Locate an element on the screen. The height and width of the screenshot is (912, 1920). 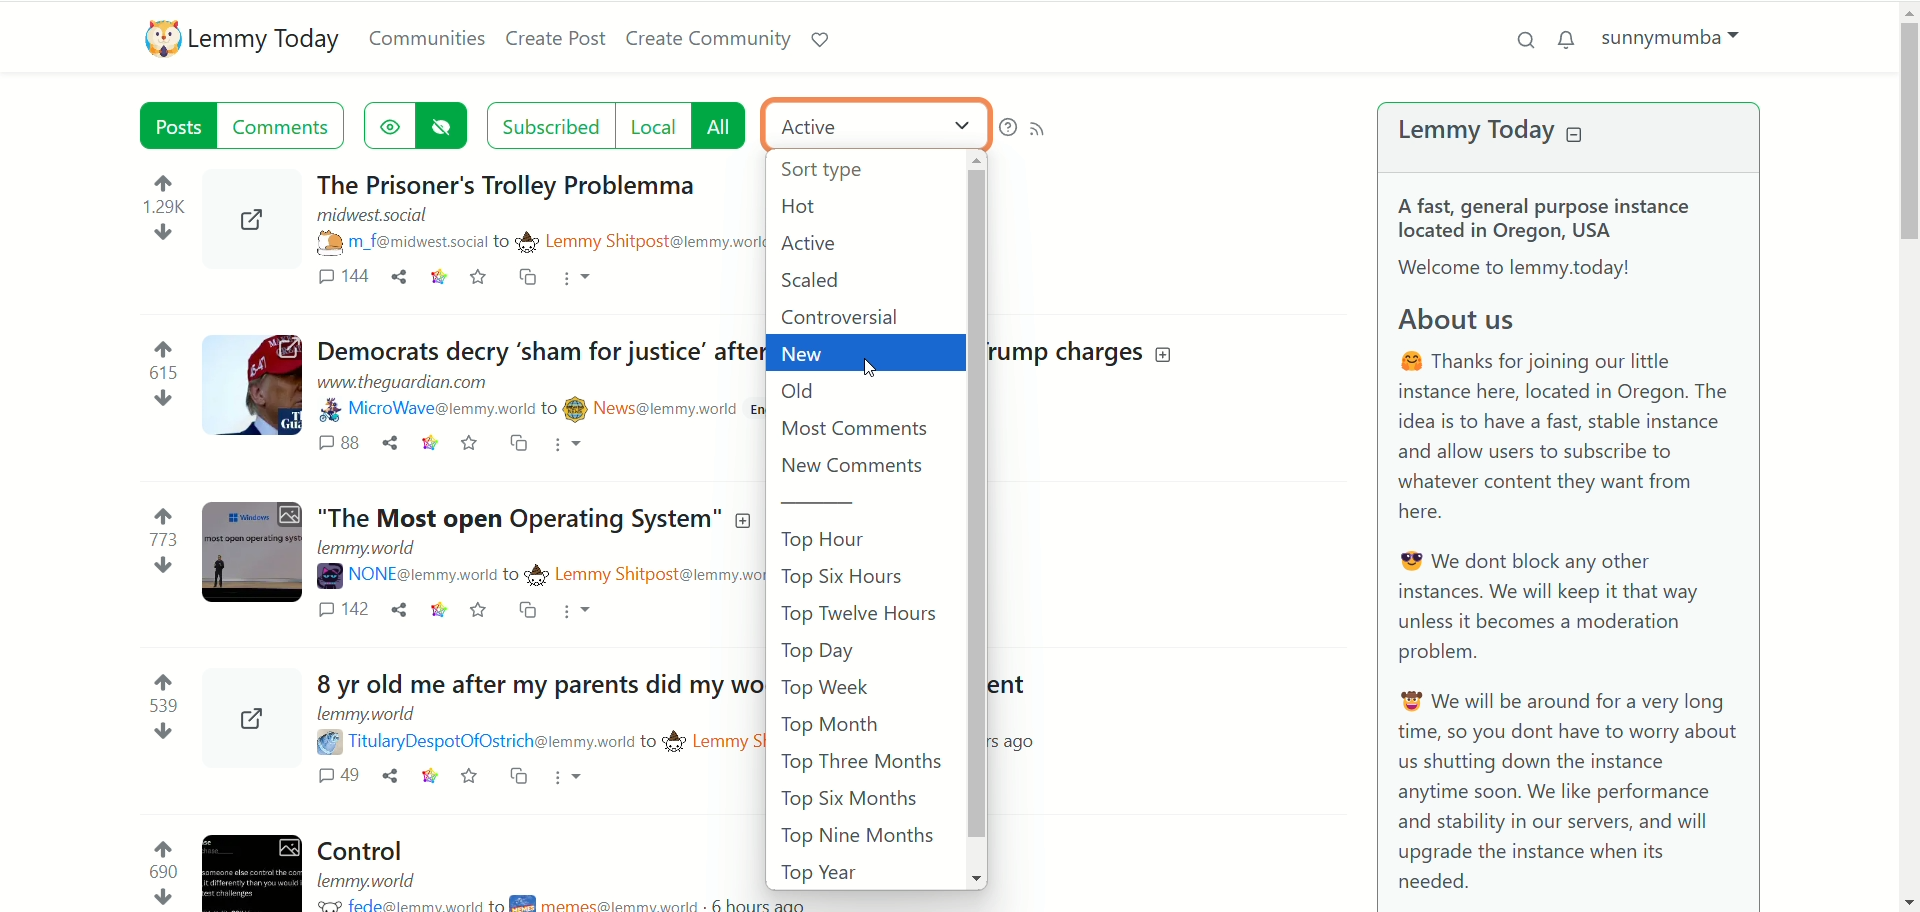
Pointer is located at coordinates (891, 369).